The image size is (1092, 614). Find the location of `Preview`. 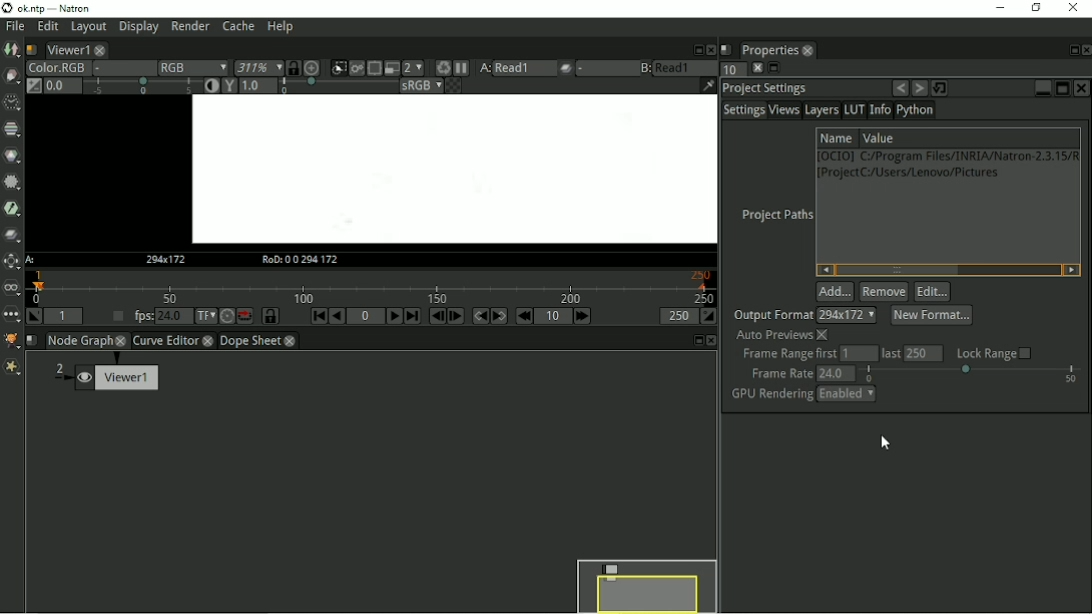

Preview is located at coordinates (646, 582).